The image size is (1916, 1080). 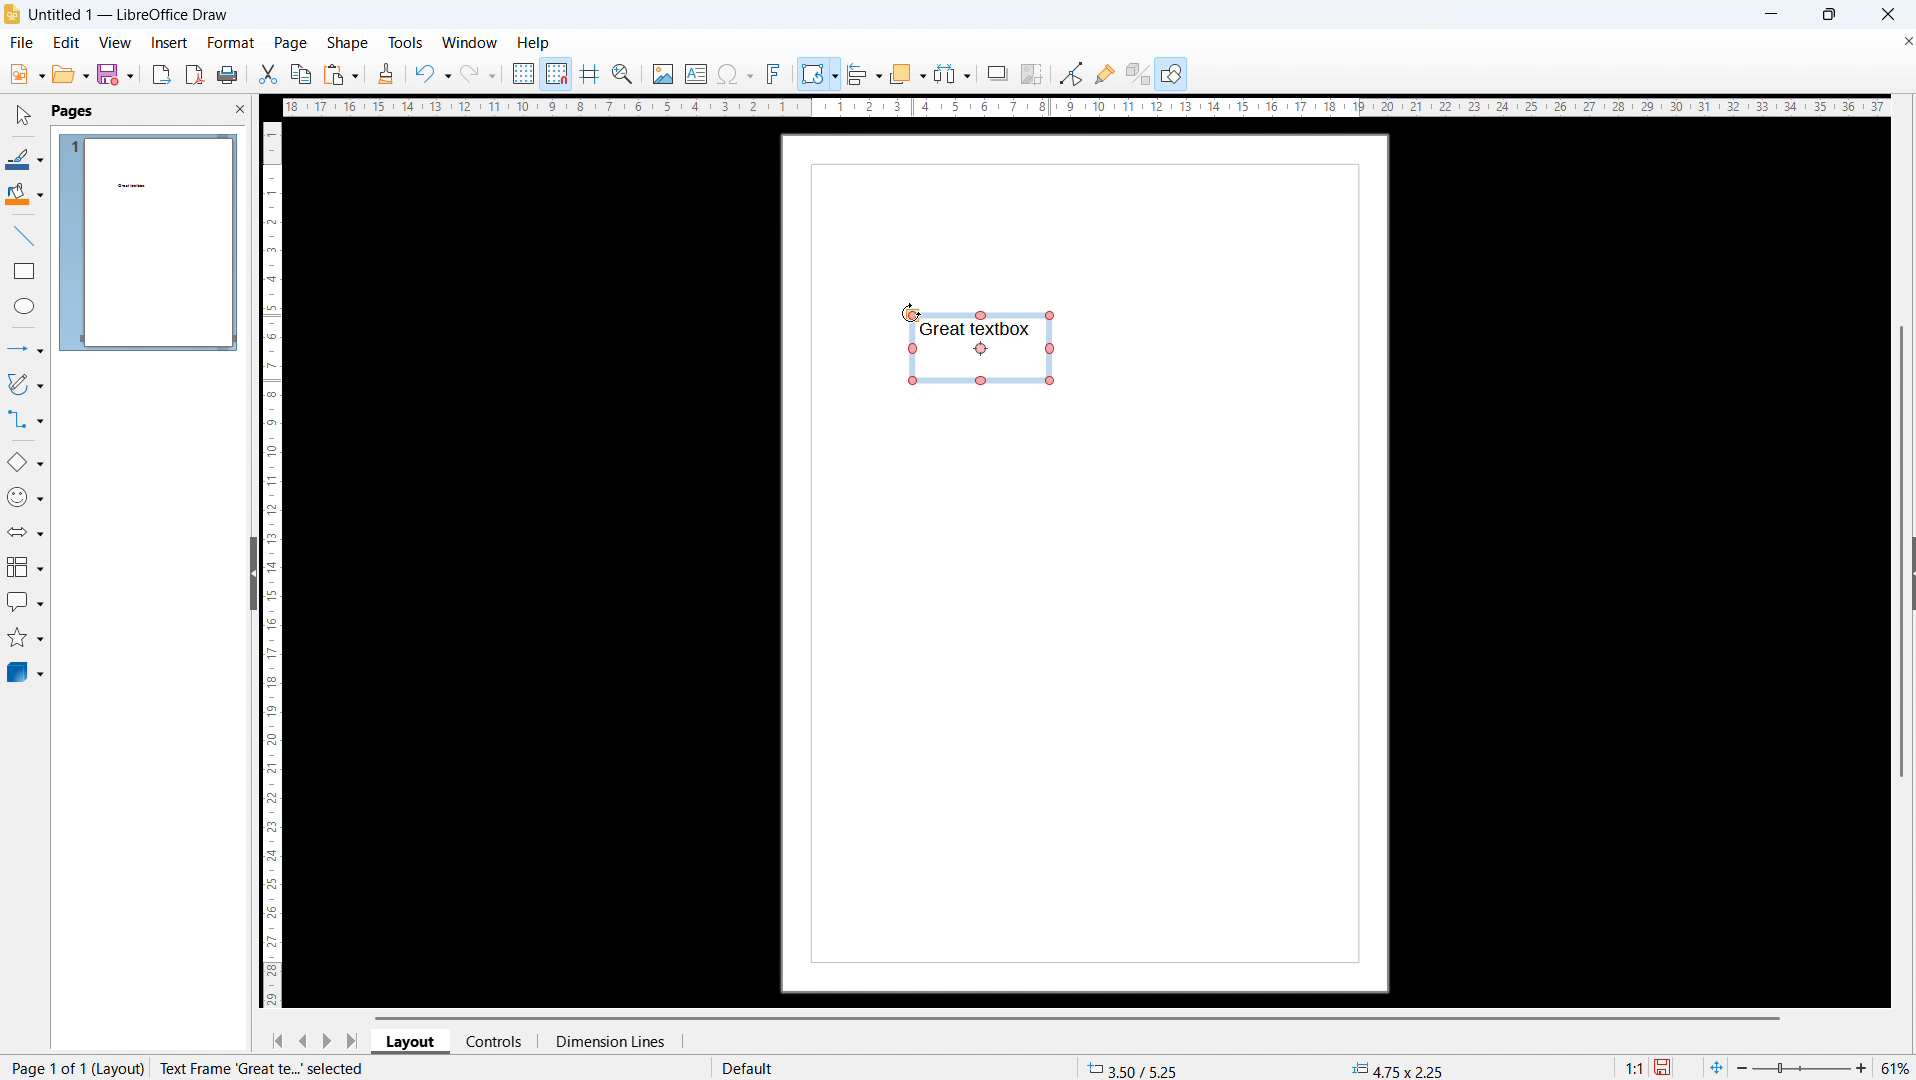 What do you see at coordinates (277, 1041) in the screenshot?
I see `go to first page` at bounding box center [277, 1041].